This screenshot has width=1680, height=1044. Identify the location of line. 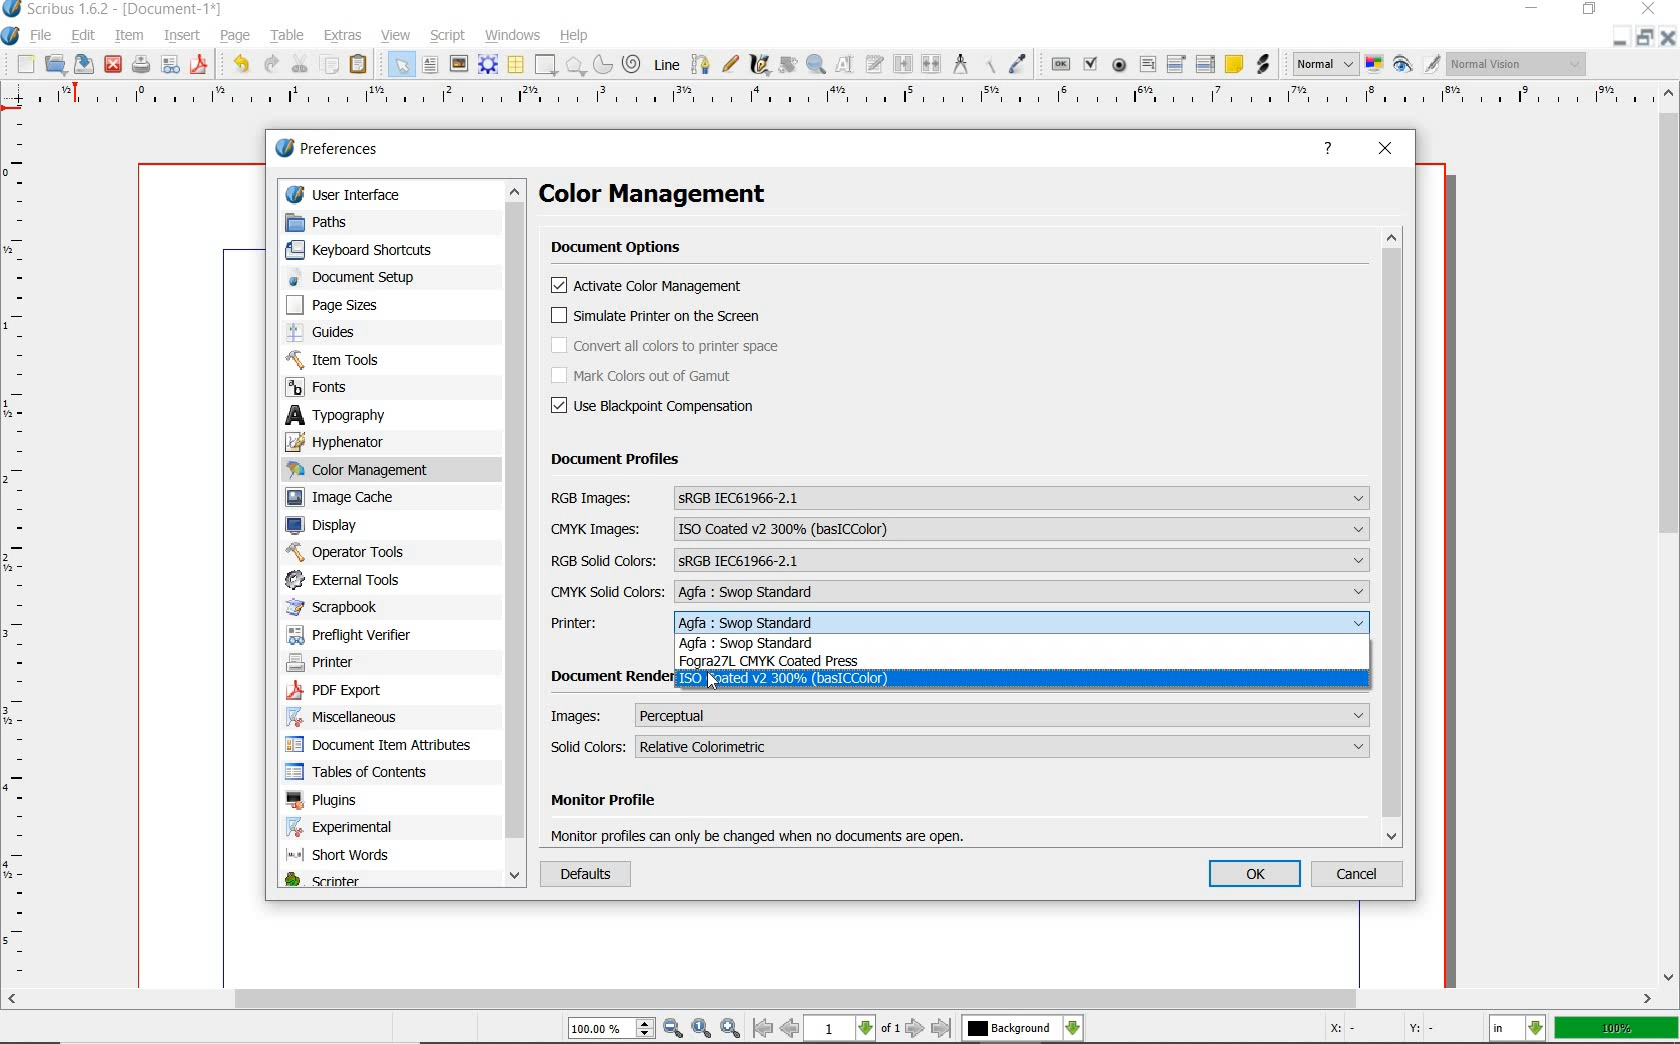
(668, 64).